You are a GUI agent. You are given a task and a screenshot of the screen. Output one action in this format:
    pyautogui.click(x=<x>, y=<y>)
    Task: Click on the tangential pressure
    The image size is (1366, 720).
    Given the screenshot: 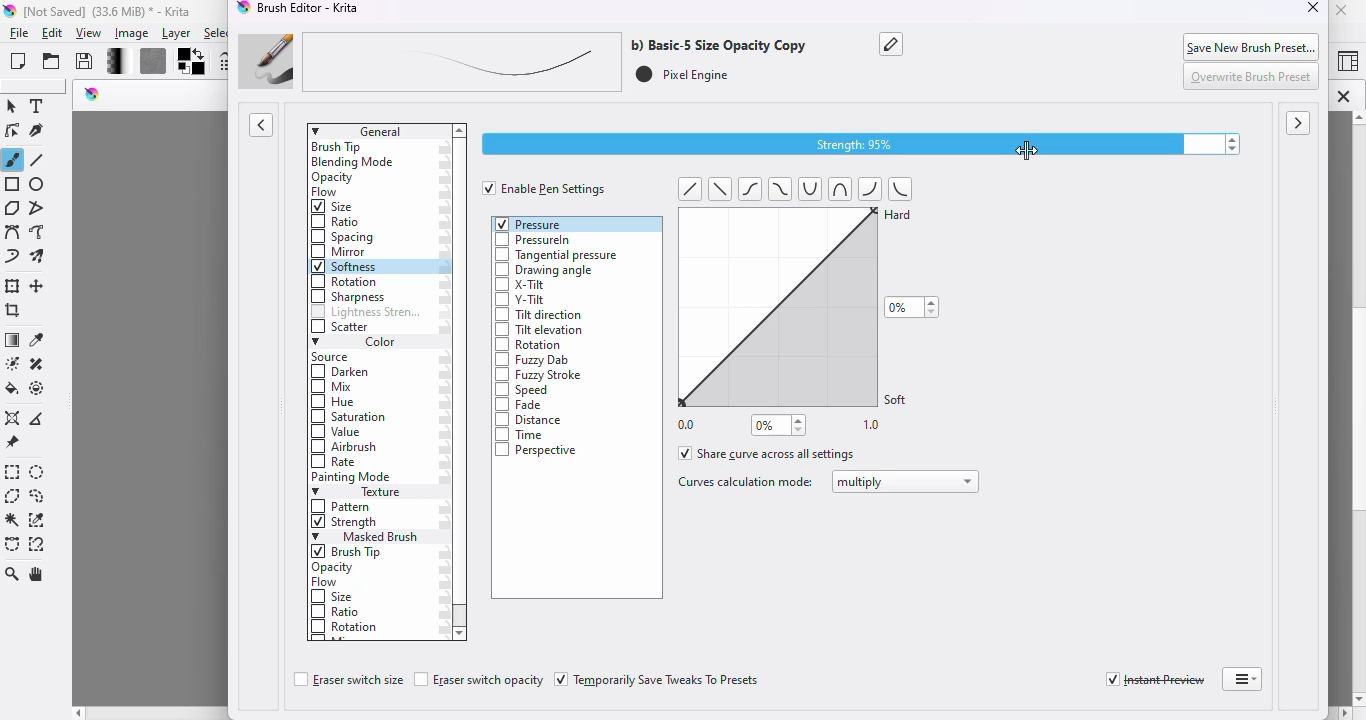 What is the action you would take?
    pyautogui.click(x=558, y=254)
    